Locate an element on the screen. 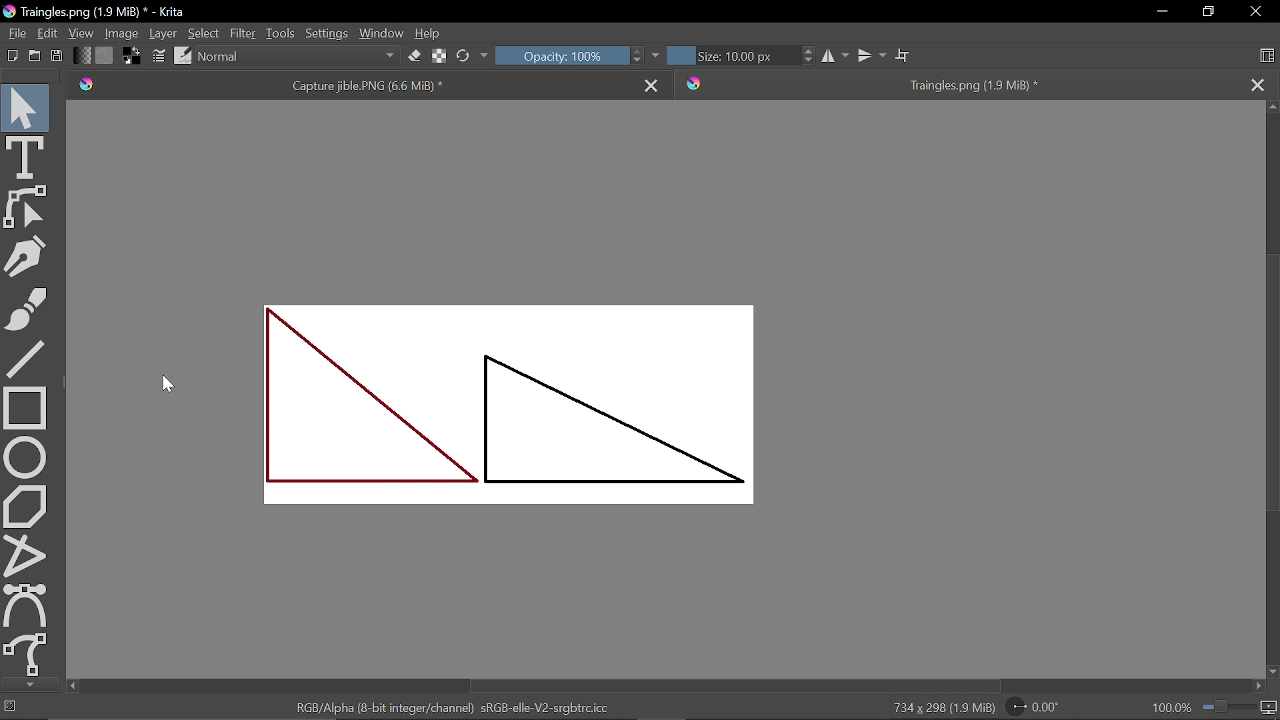  cursor is located at coordinates (172, 387).